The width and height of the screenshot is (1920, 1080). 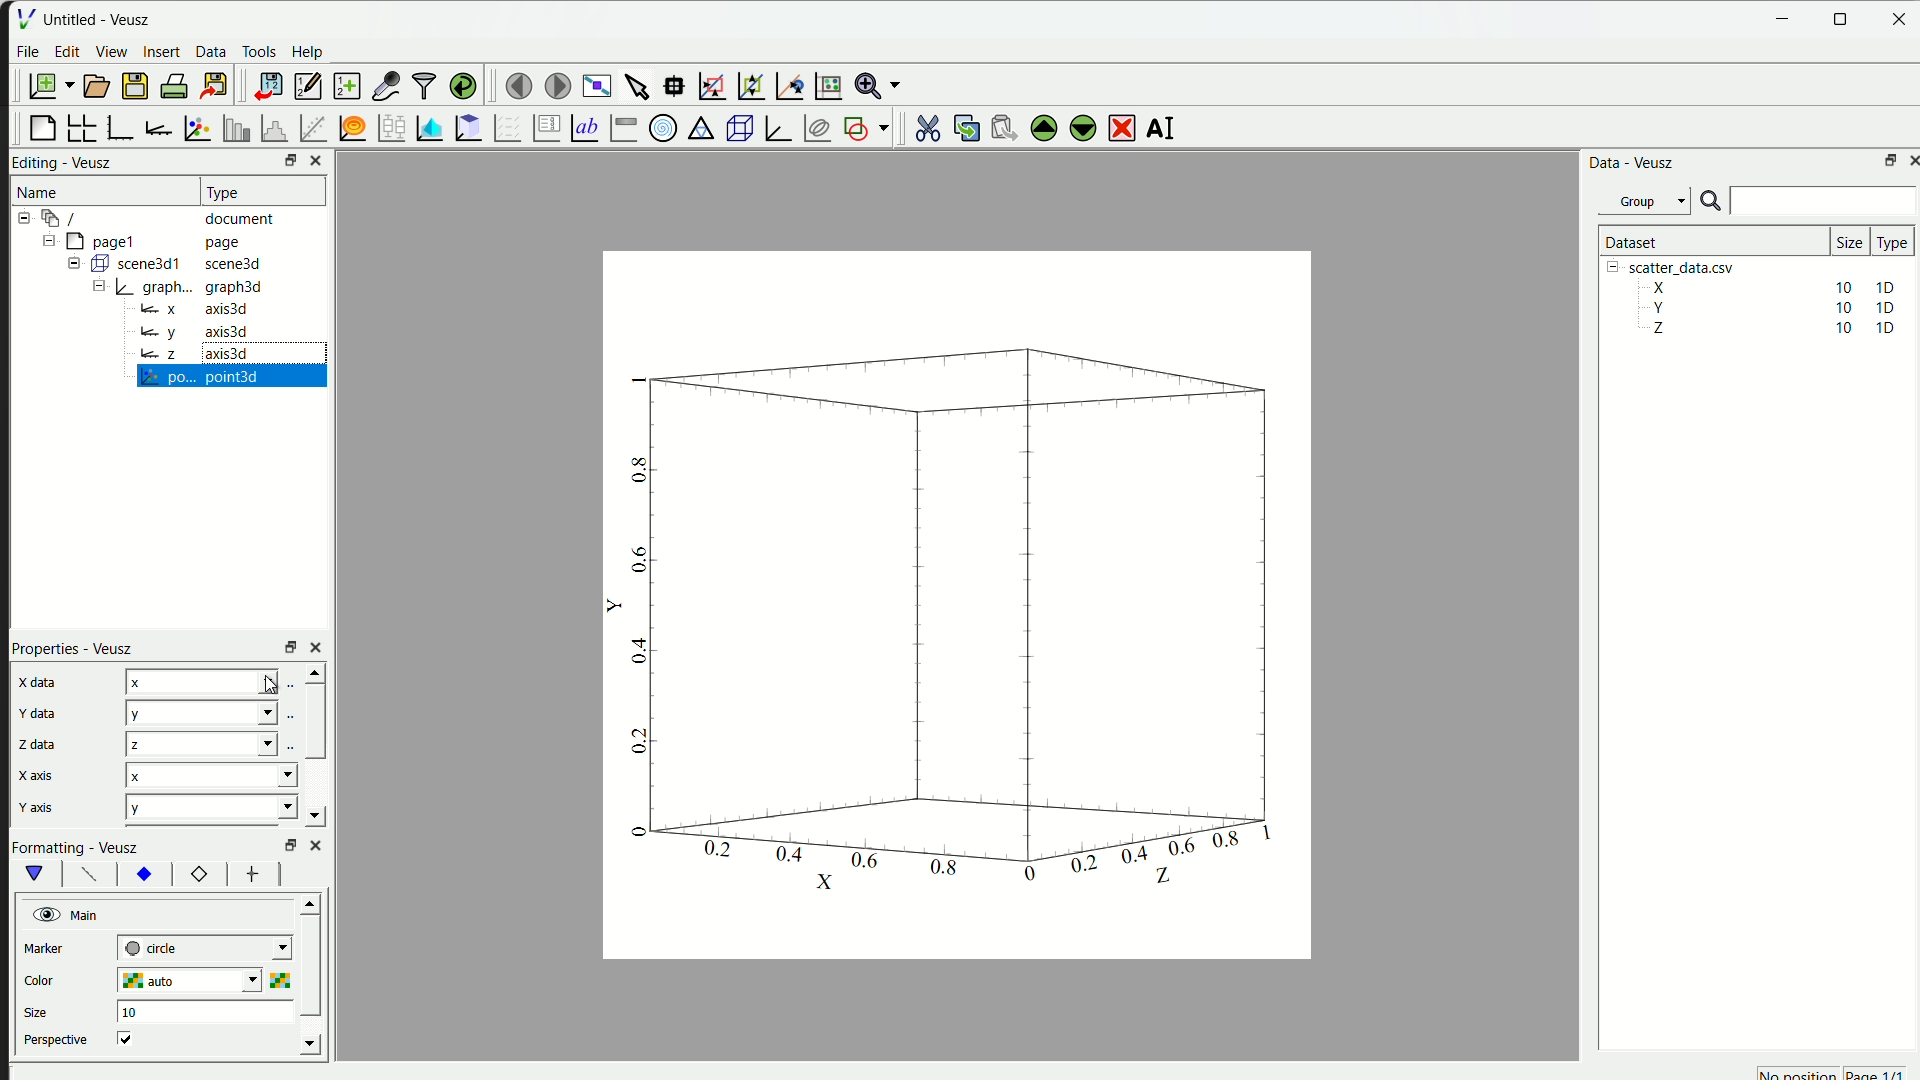 I want to click on plot covariance ellipses, so click(x=814, y=127).